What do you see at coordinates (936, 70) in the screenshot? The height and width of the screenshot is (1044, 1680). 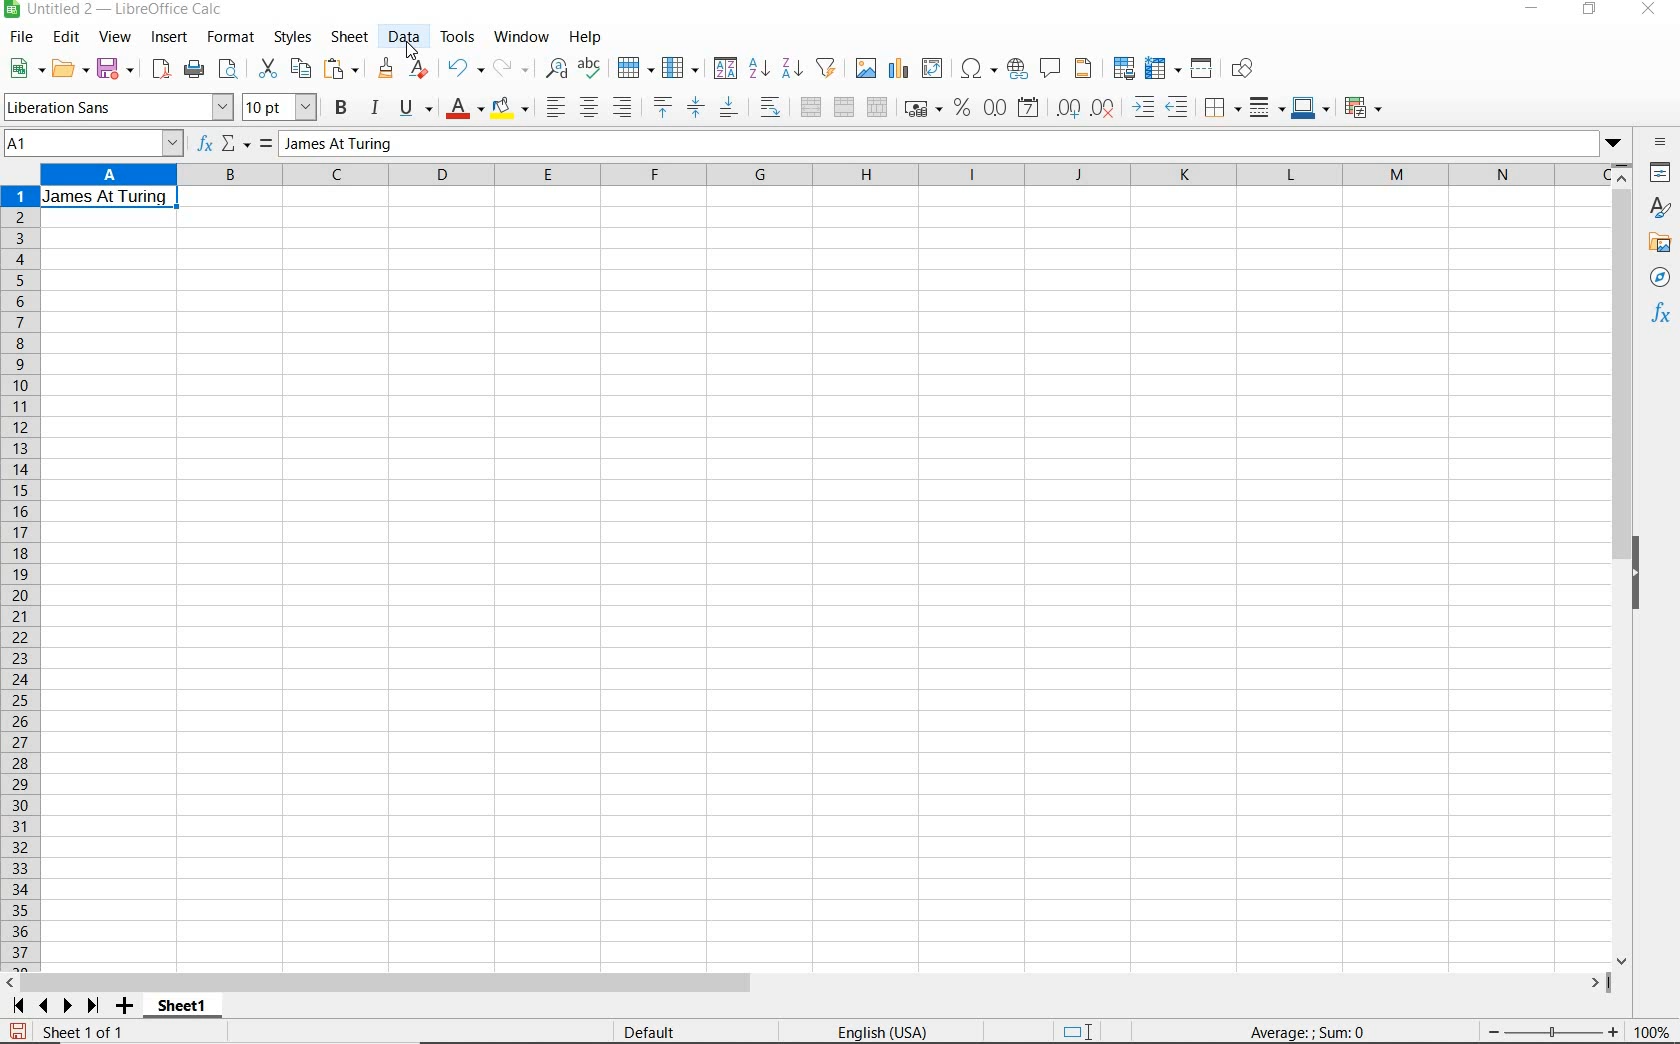 I see `insert or edit pivot table` at bounding box center [936, 70].